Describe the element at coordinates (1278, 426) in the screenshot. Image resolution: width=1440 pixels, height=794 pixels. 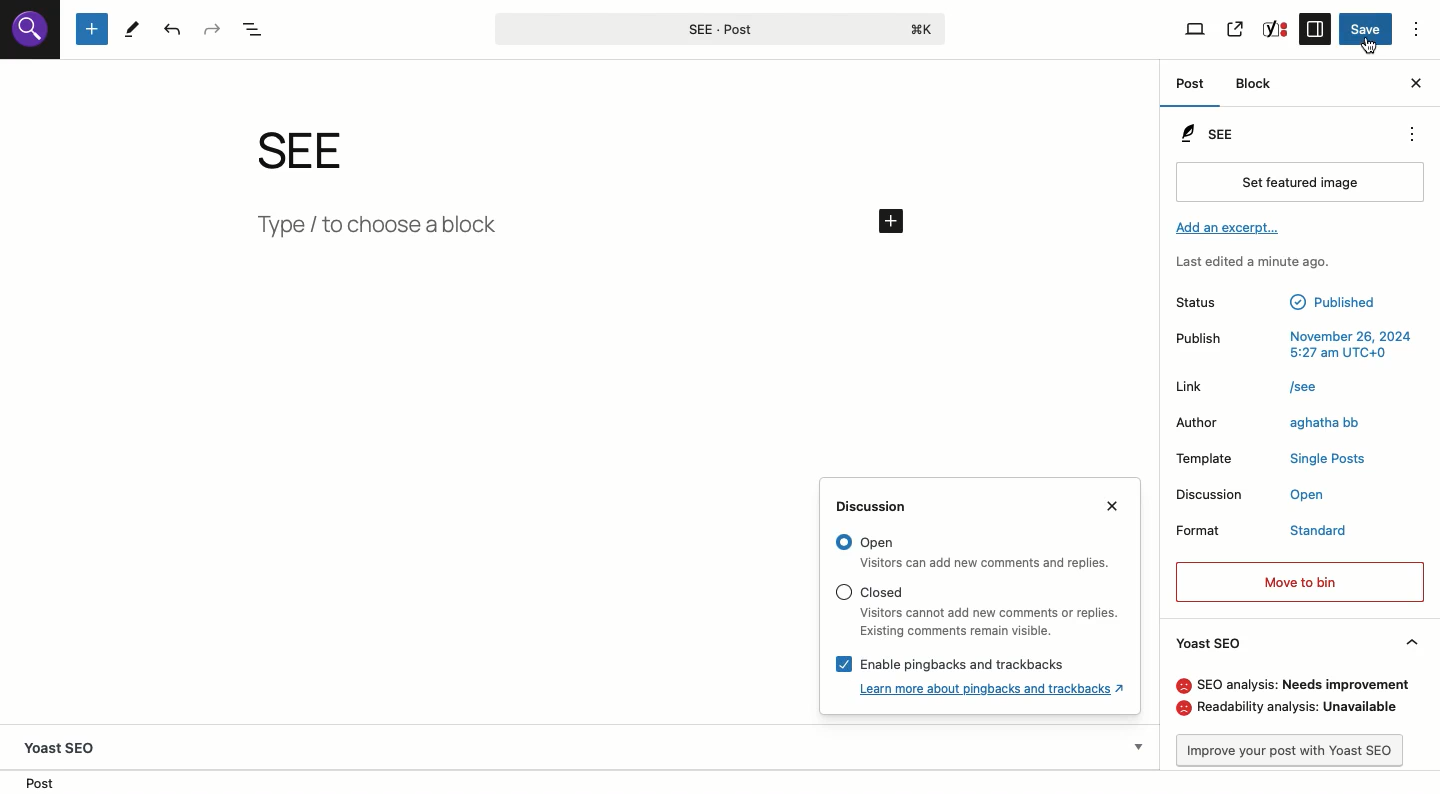
I see `Author aghatha bb` at that location.